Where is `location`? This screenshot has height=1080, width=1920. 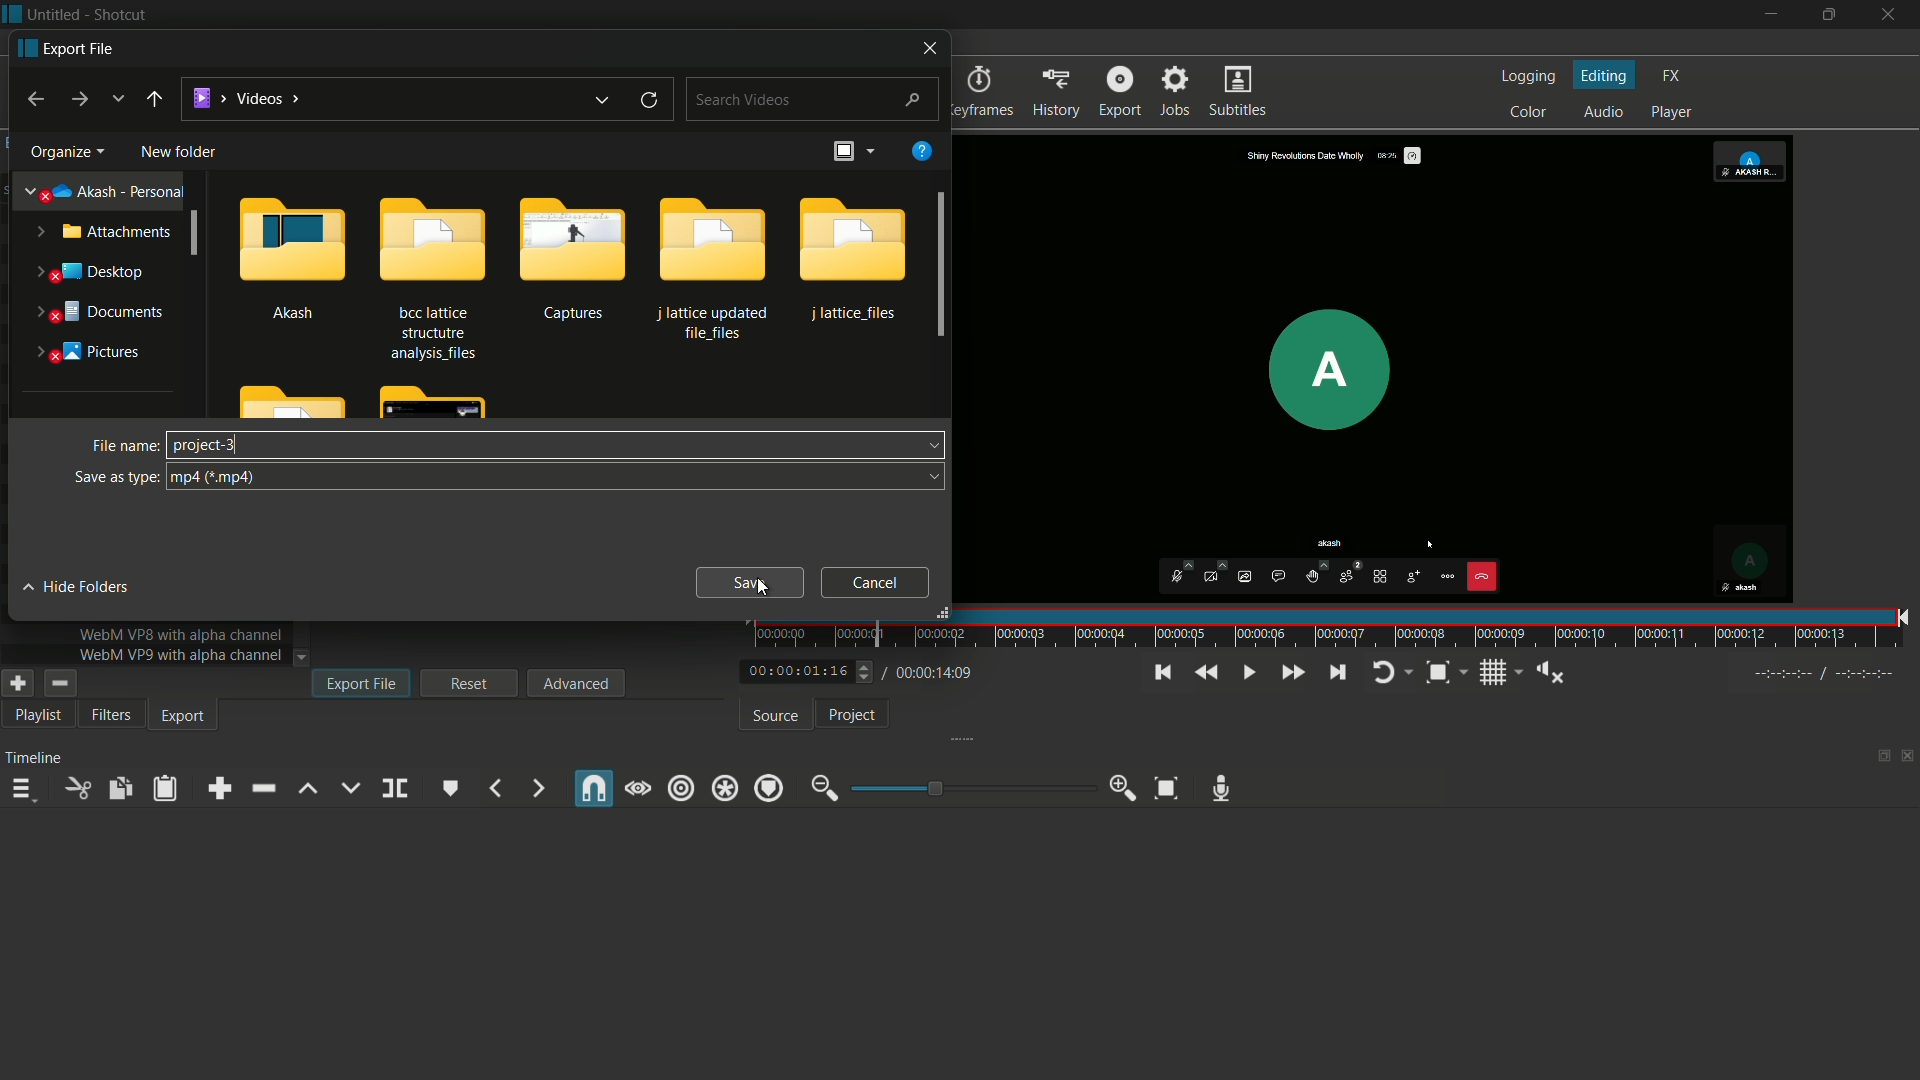 location is located at coordinates (248, 98).